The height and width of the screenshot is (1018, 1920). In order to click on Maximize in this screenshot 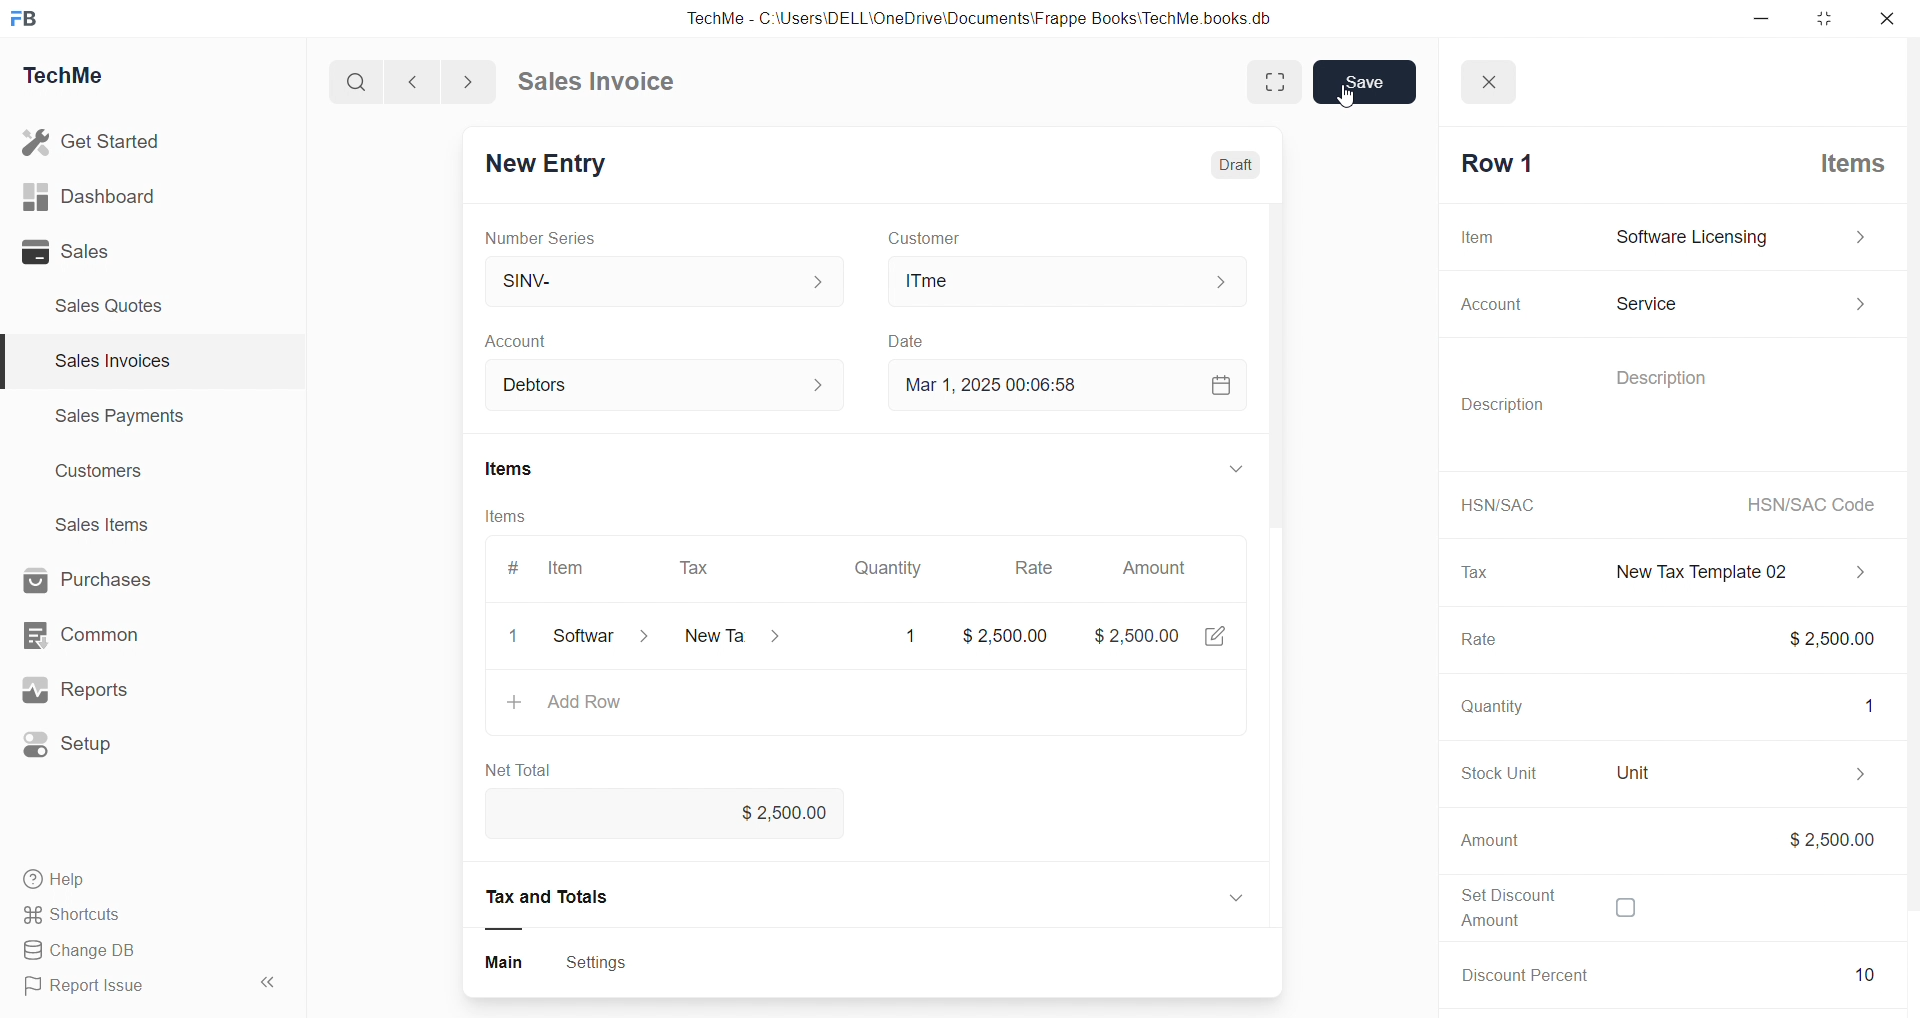, I will do `click(1827, 23)`.